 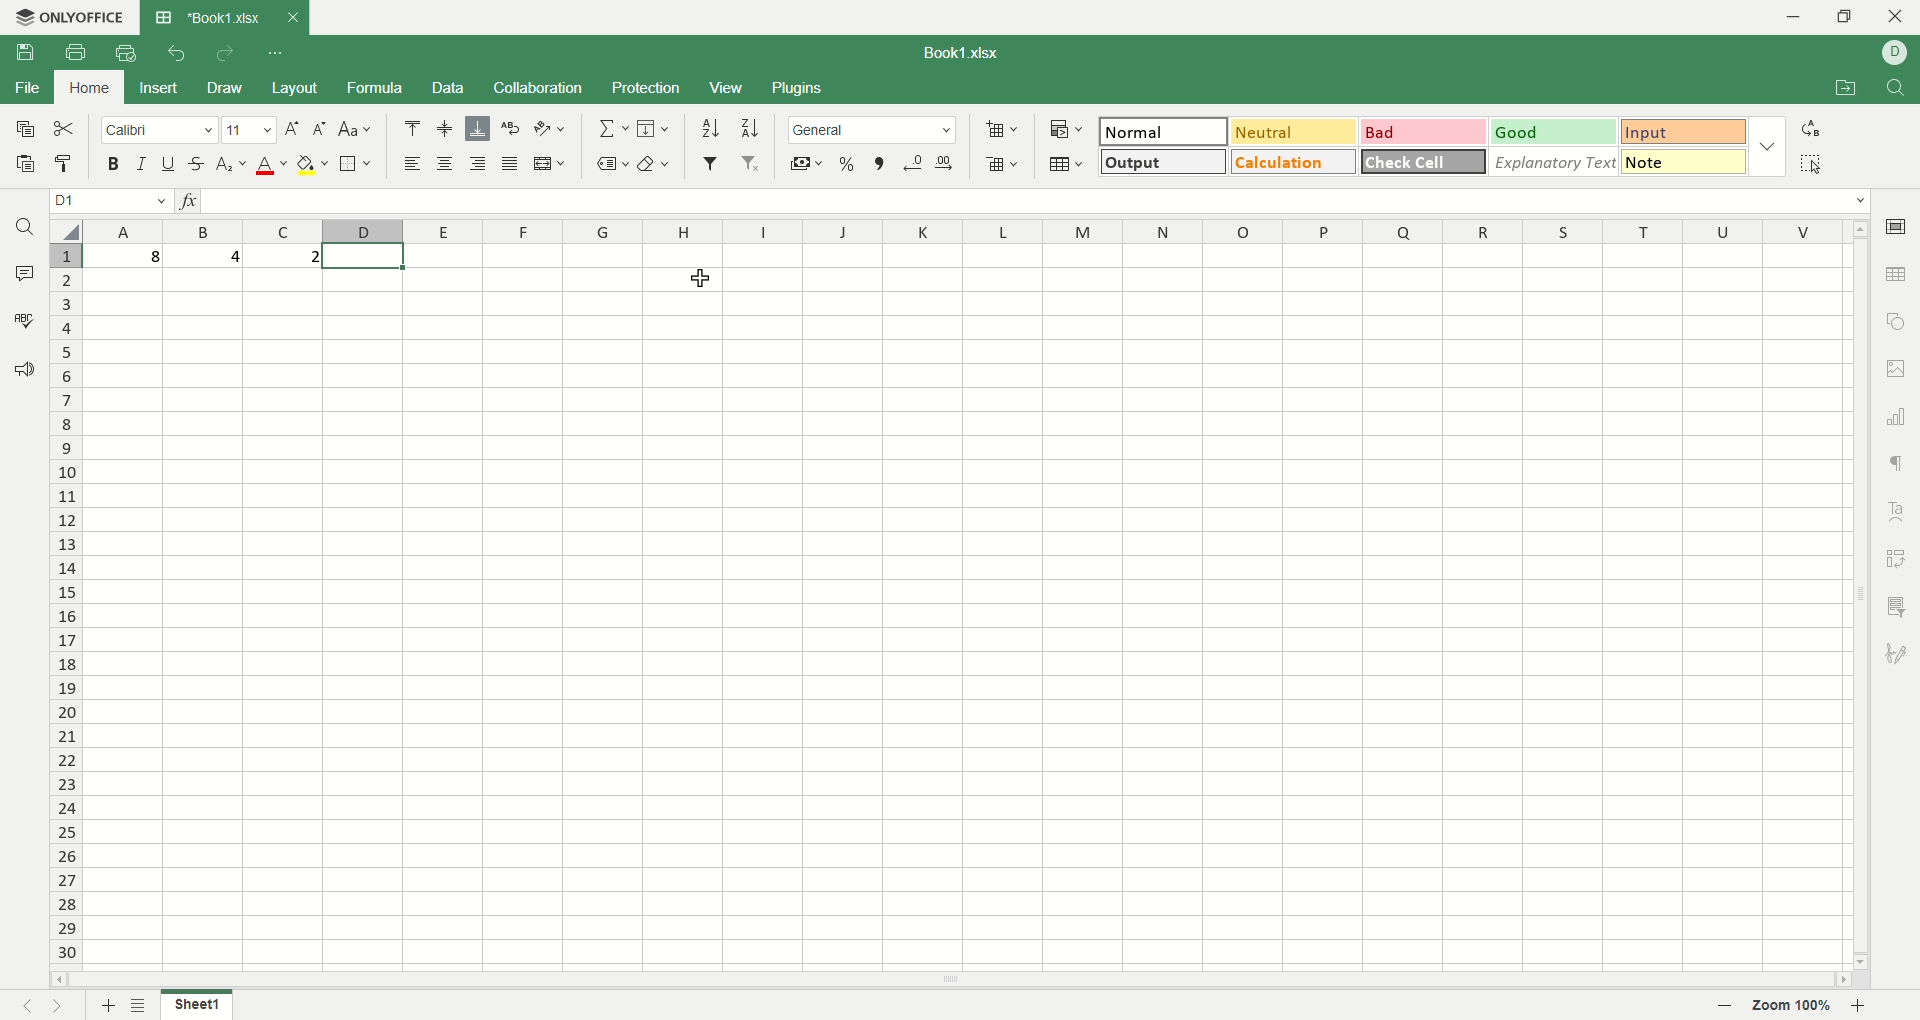 I want to click on align bottom, so click(x=478, y=128).